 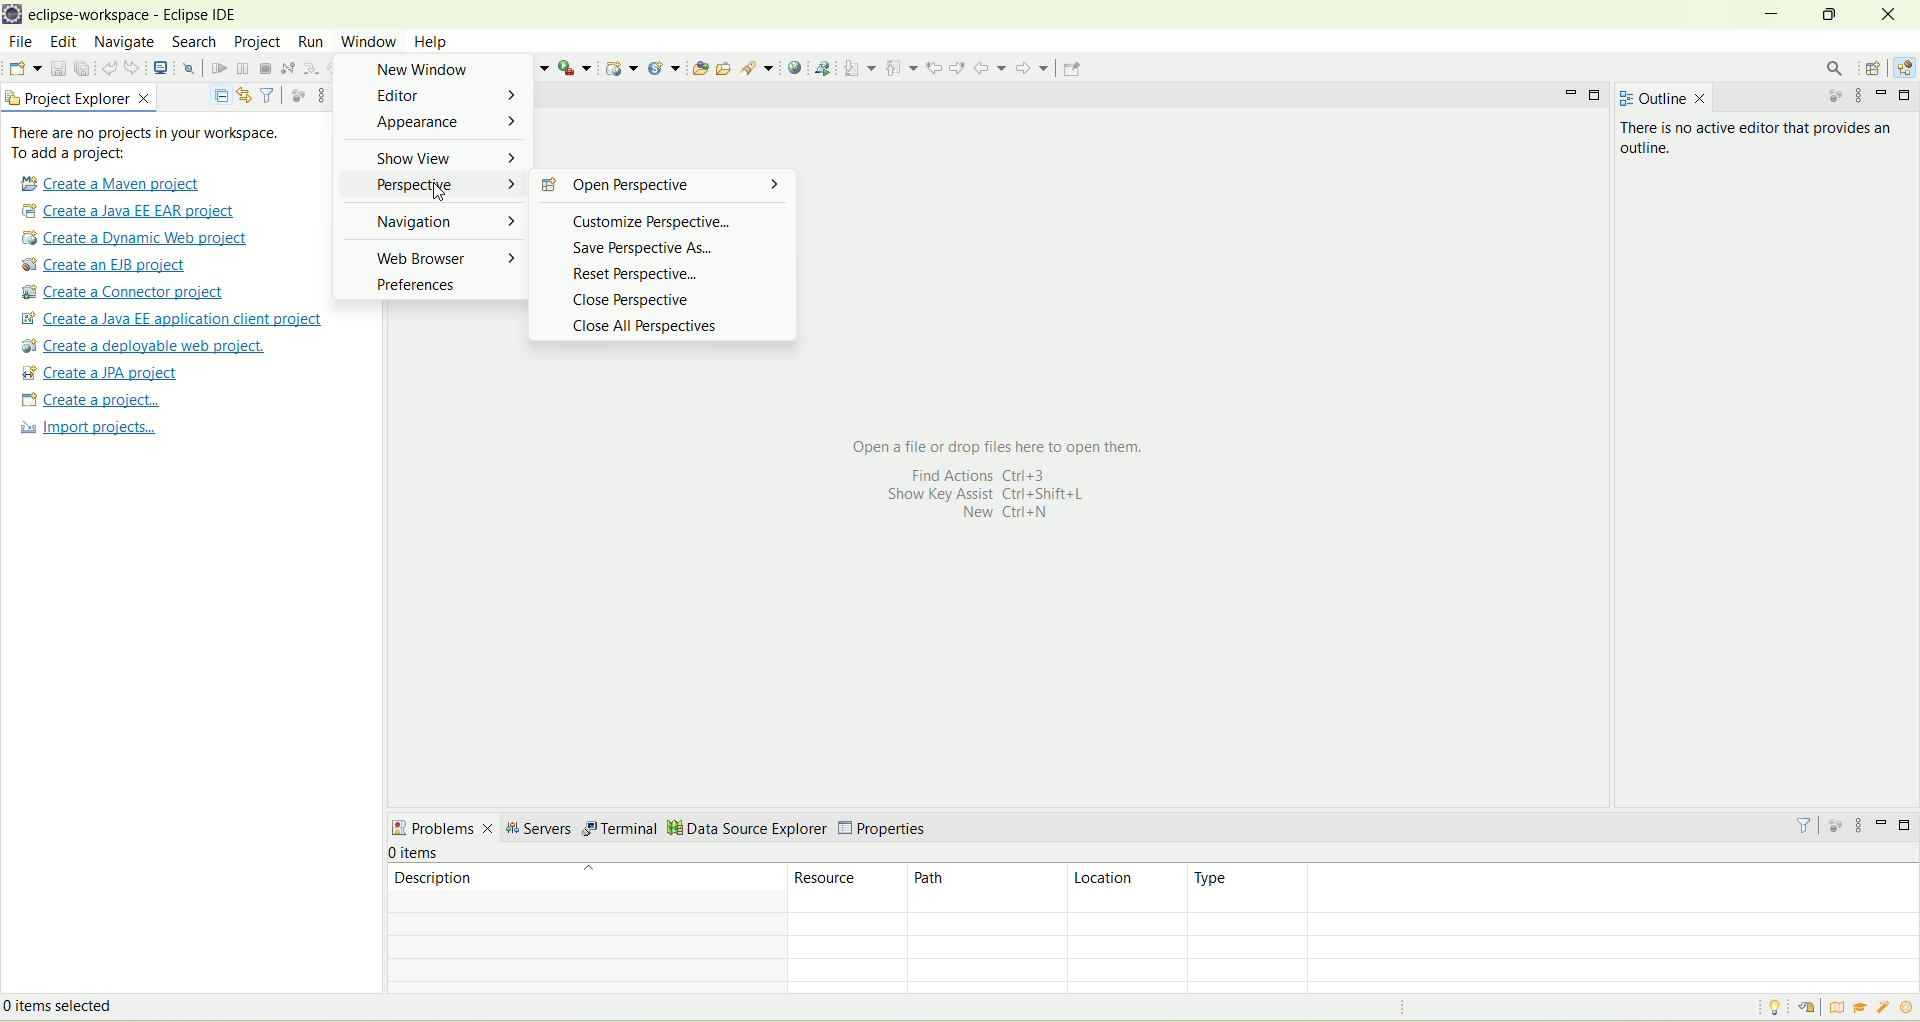 What do you see at coordinates (86, 430) in the screenshot?
I see `import projects` at bounding box center [86, 430].